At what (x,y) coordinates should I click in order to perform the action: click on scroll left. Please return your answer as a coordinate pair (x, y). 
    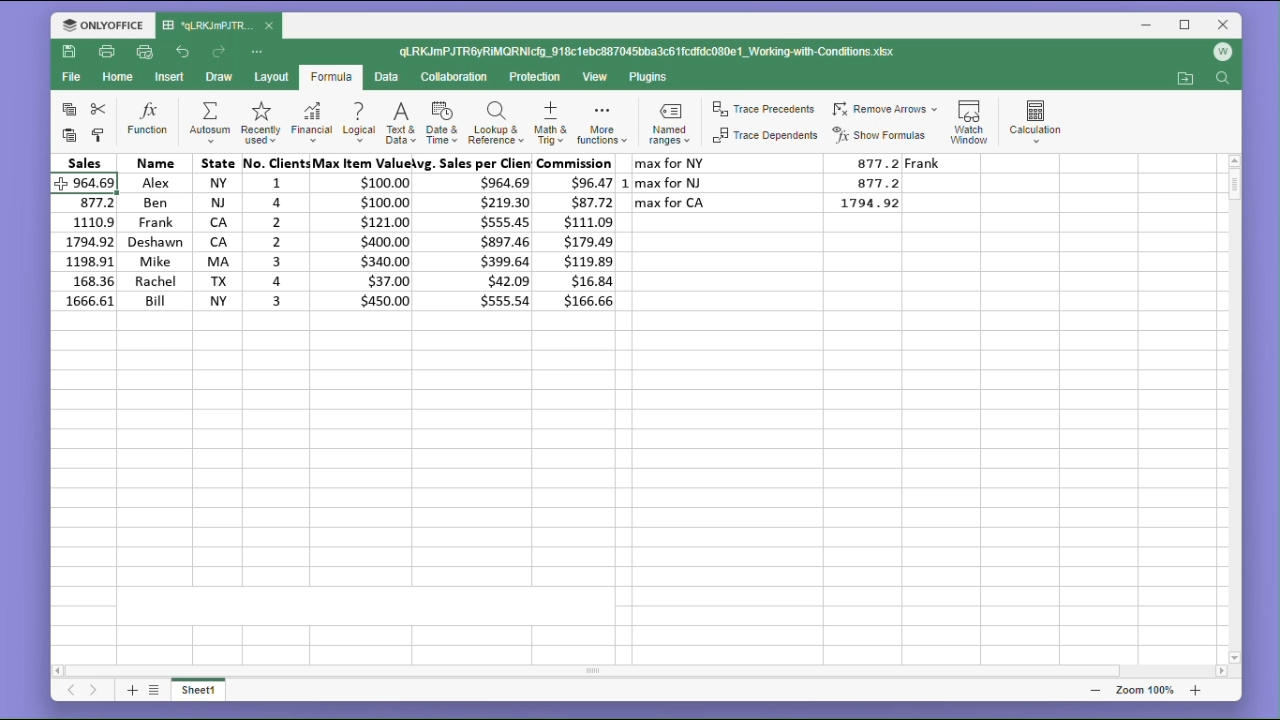
    Looking at the image, I should click on (59, 668).